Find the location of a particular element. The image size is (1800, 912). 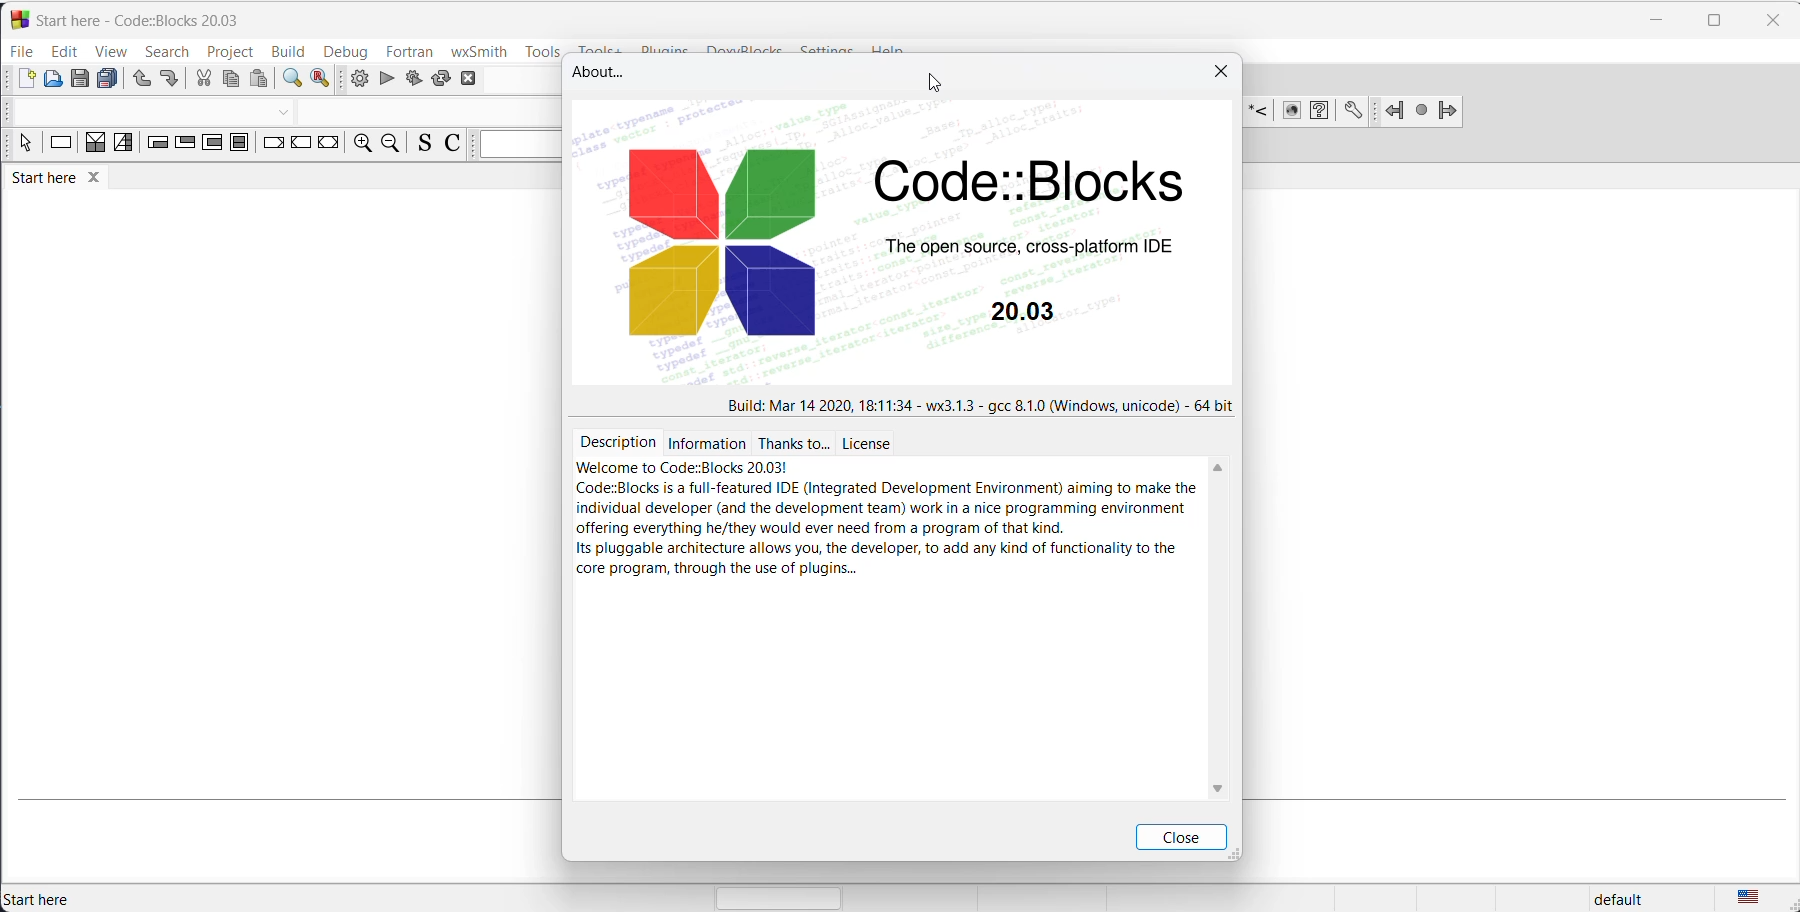

jump back is located at coordinates (1398, 109).